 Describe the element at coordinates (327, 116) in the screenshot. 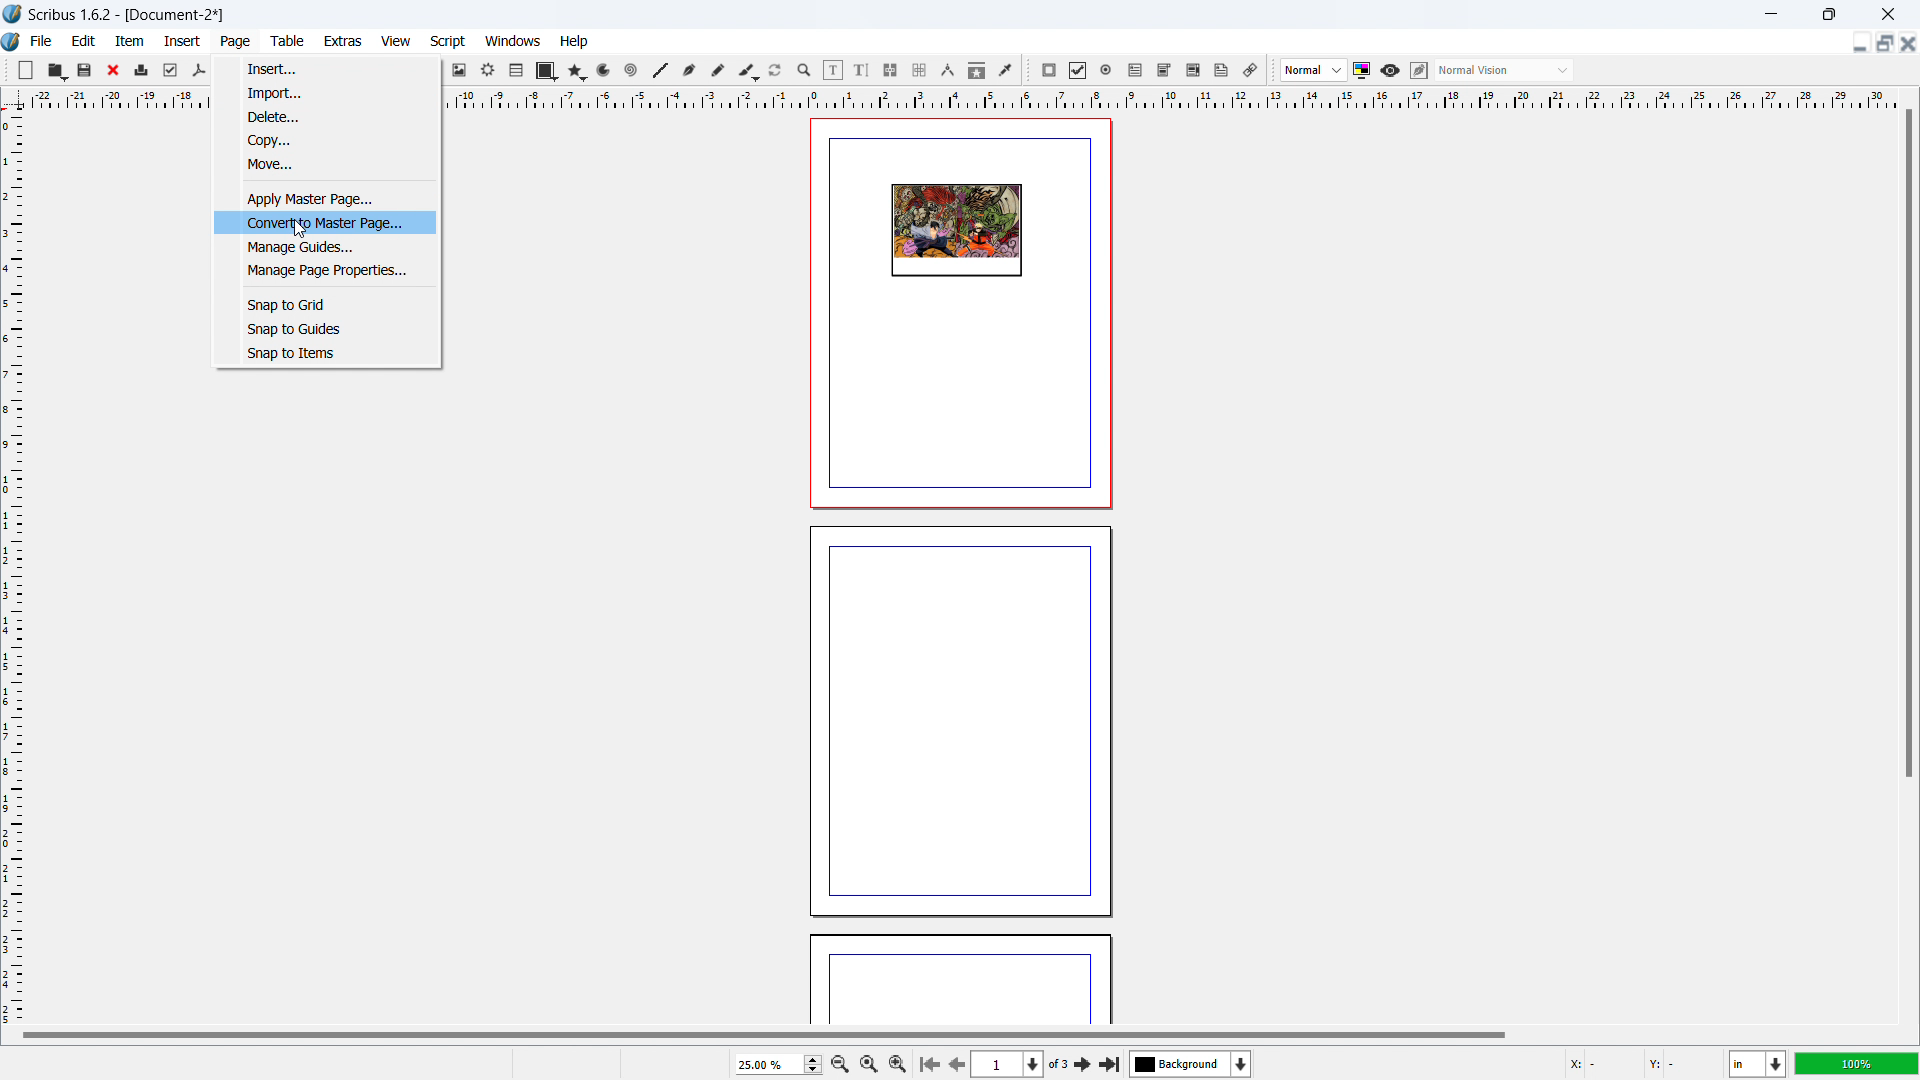

I see `delete` at that location.